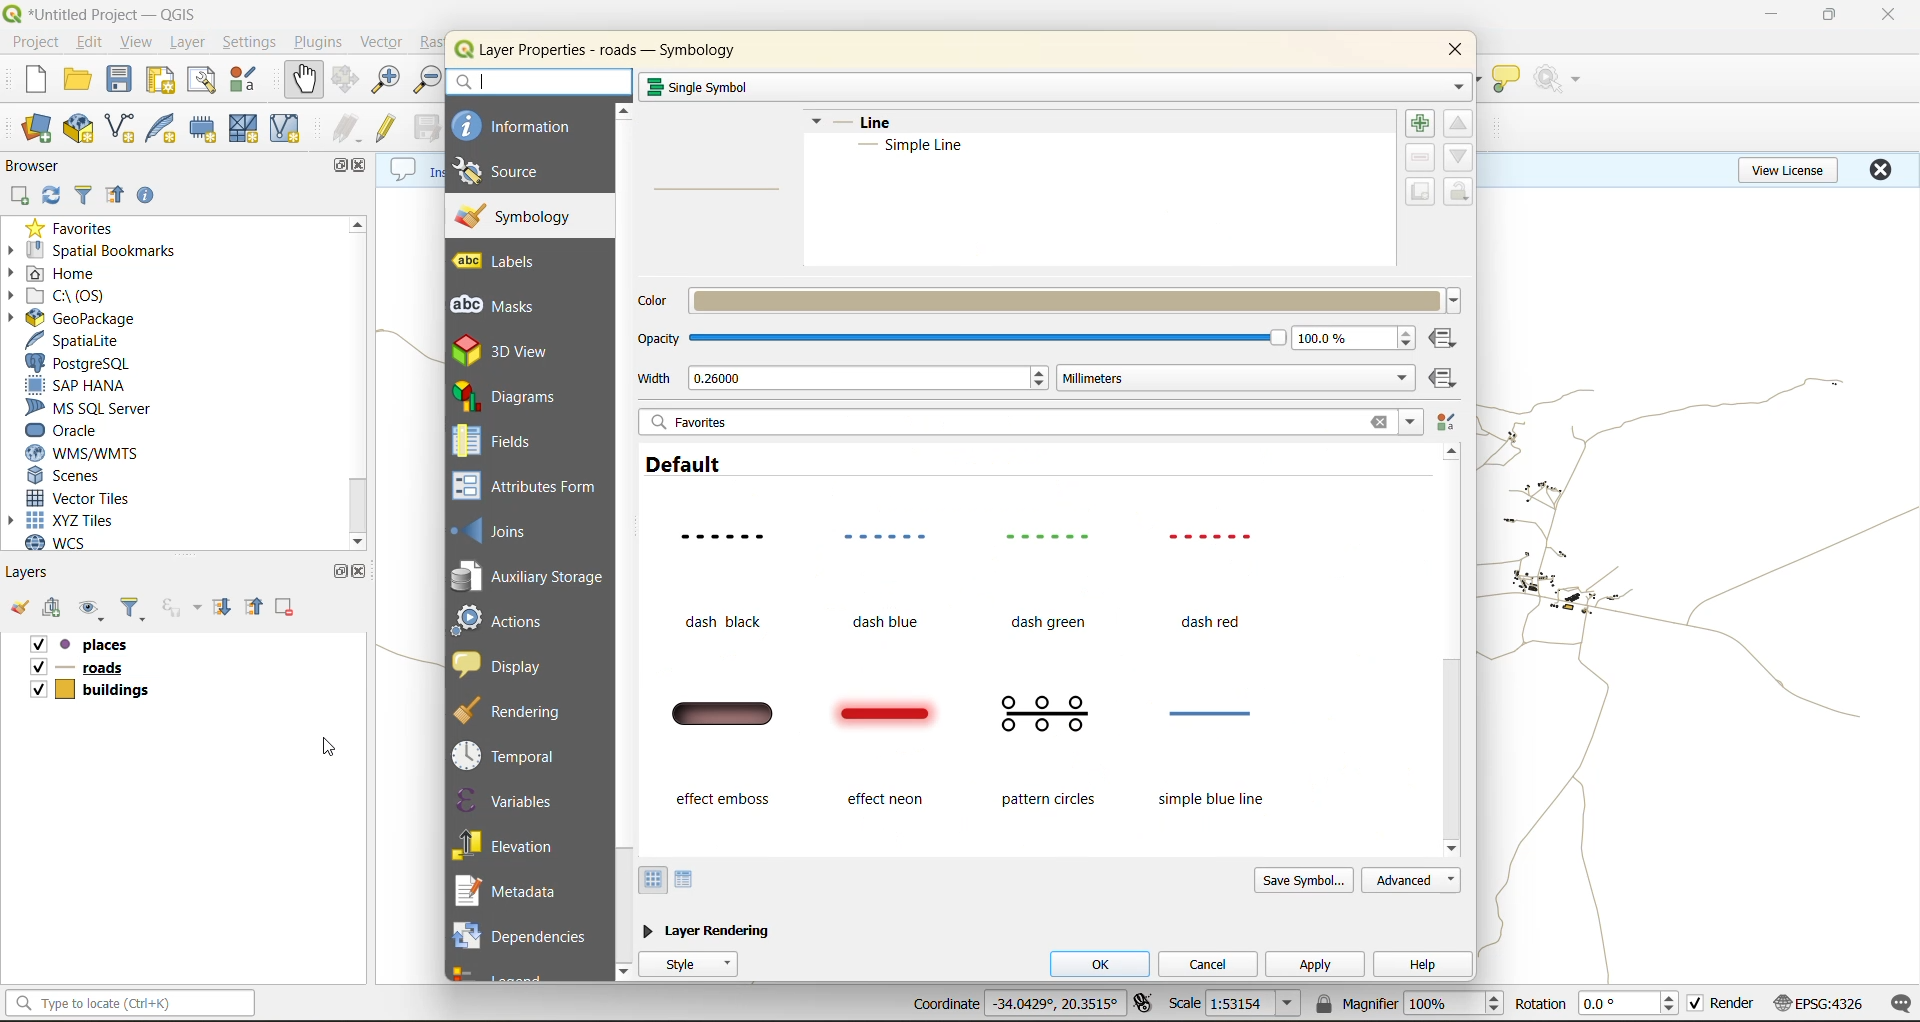  Describe the element at coordinates (286, 610) in the screenshot. I see `remove` at that location.